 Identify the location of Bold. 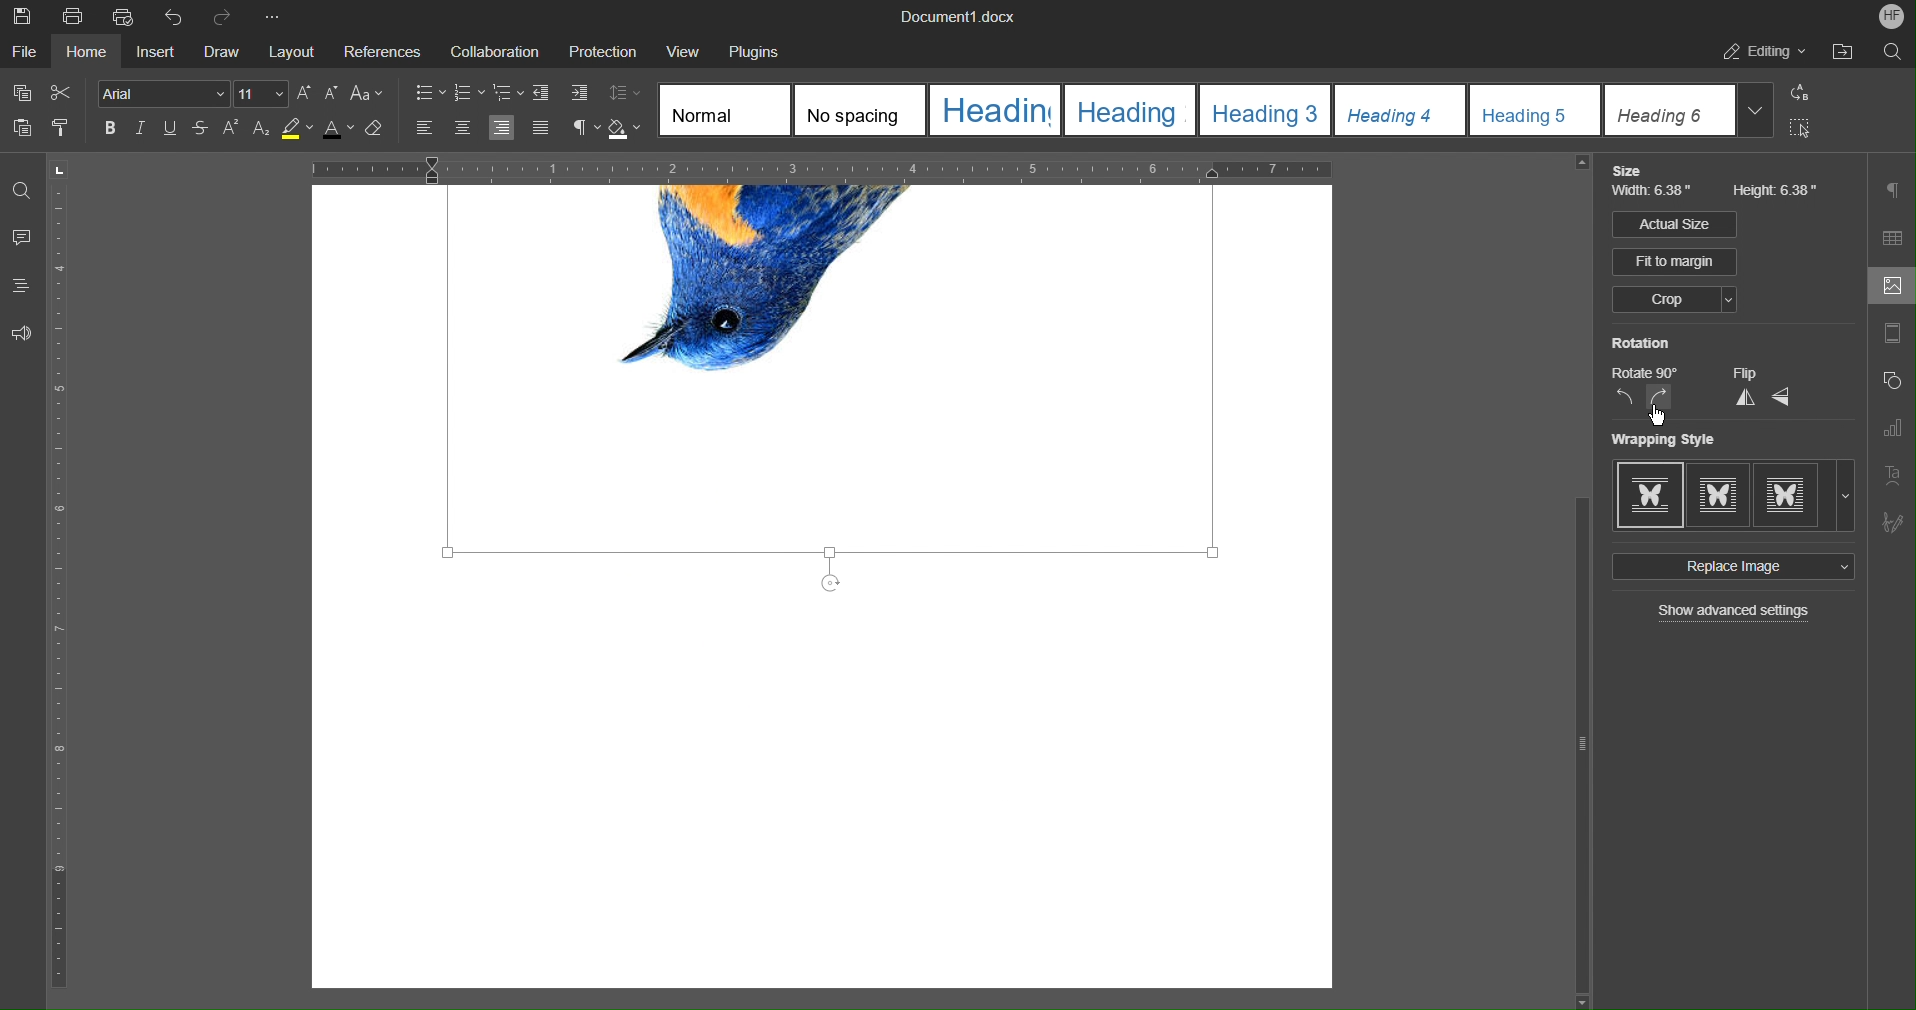
(111, 128).